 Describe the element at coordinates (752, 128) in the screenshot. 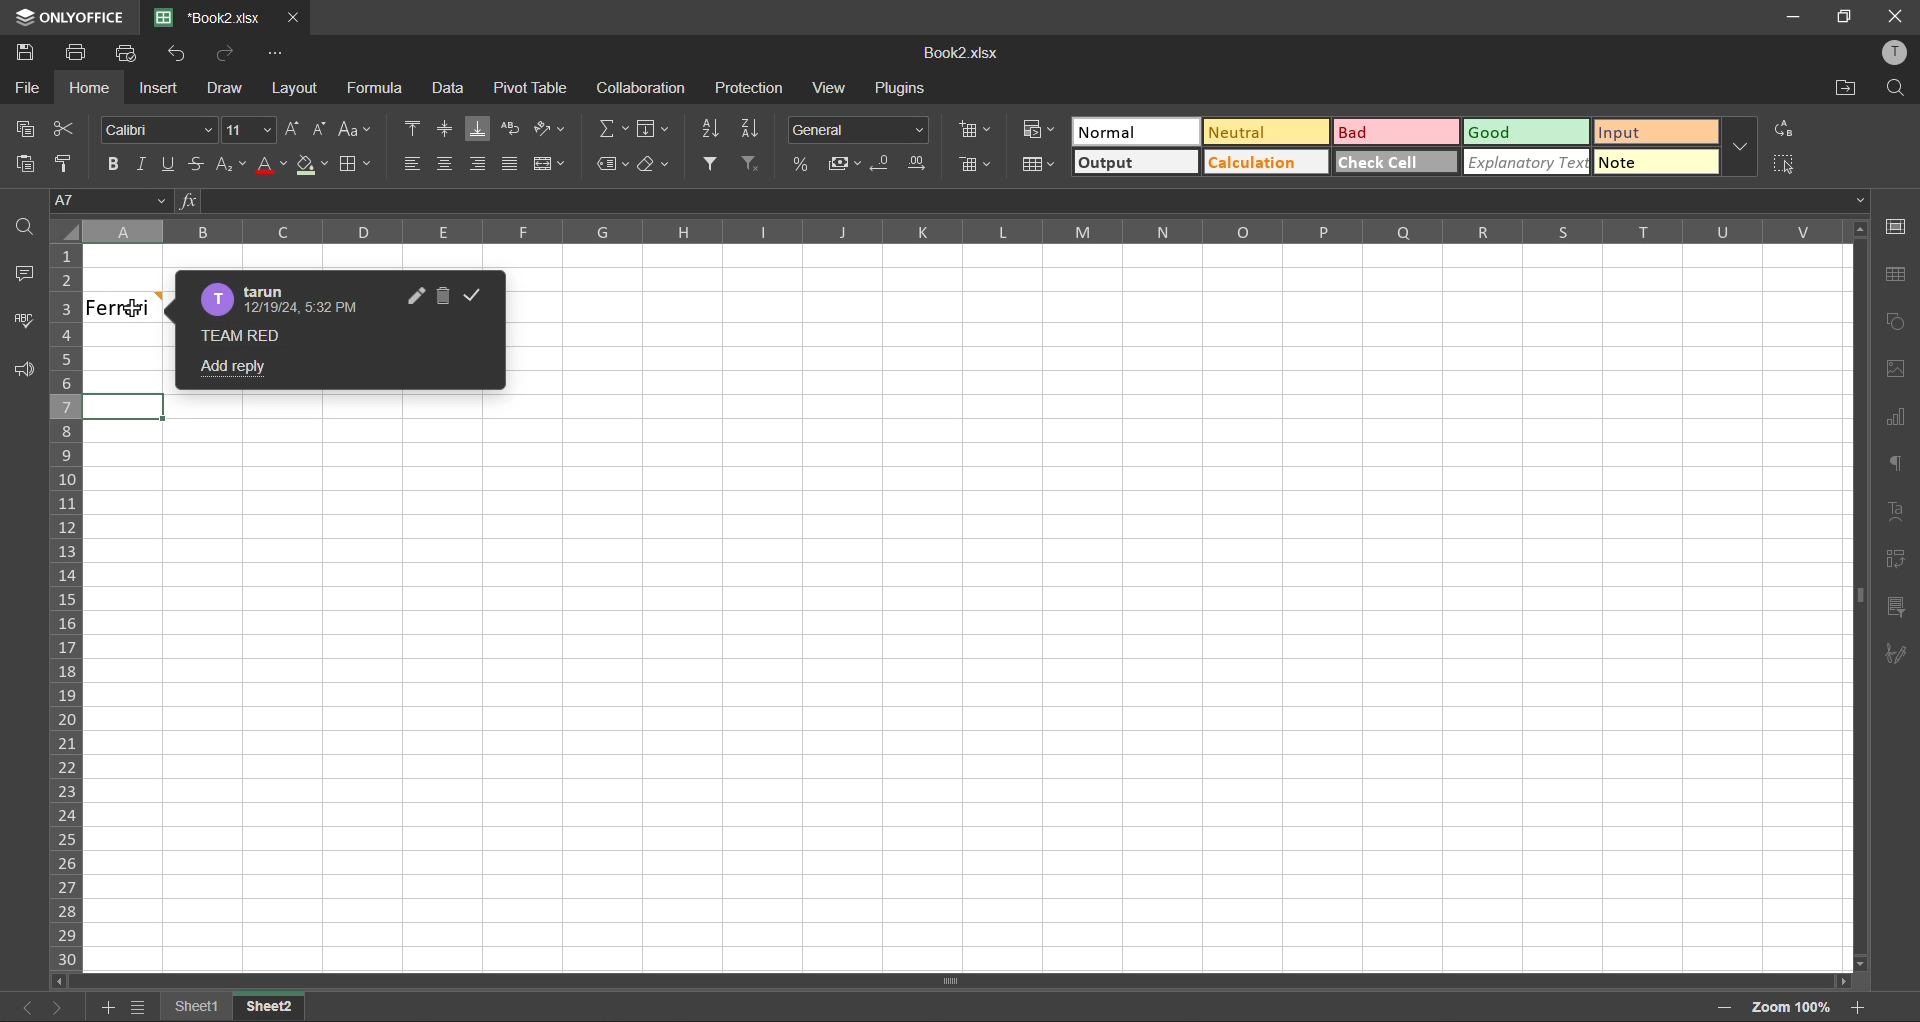

I see `sort descending` at that location.